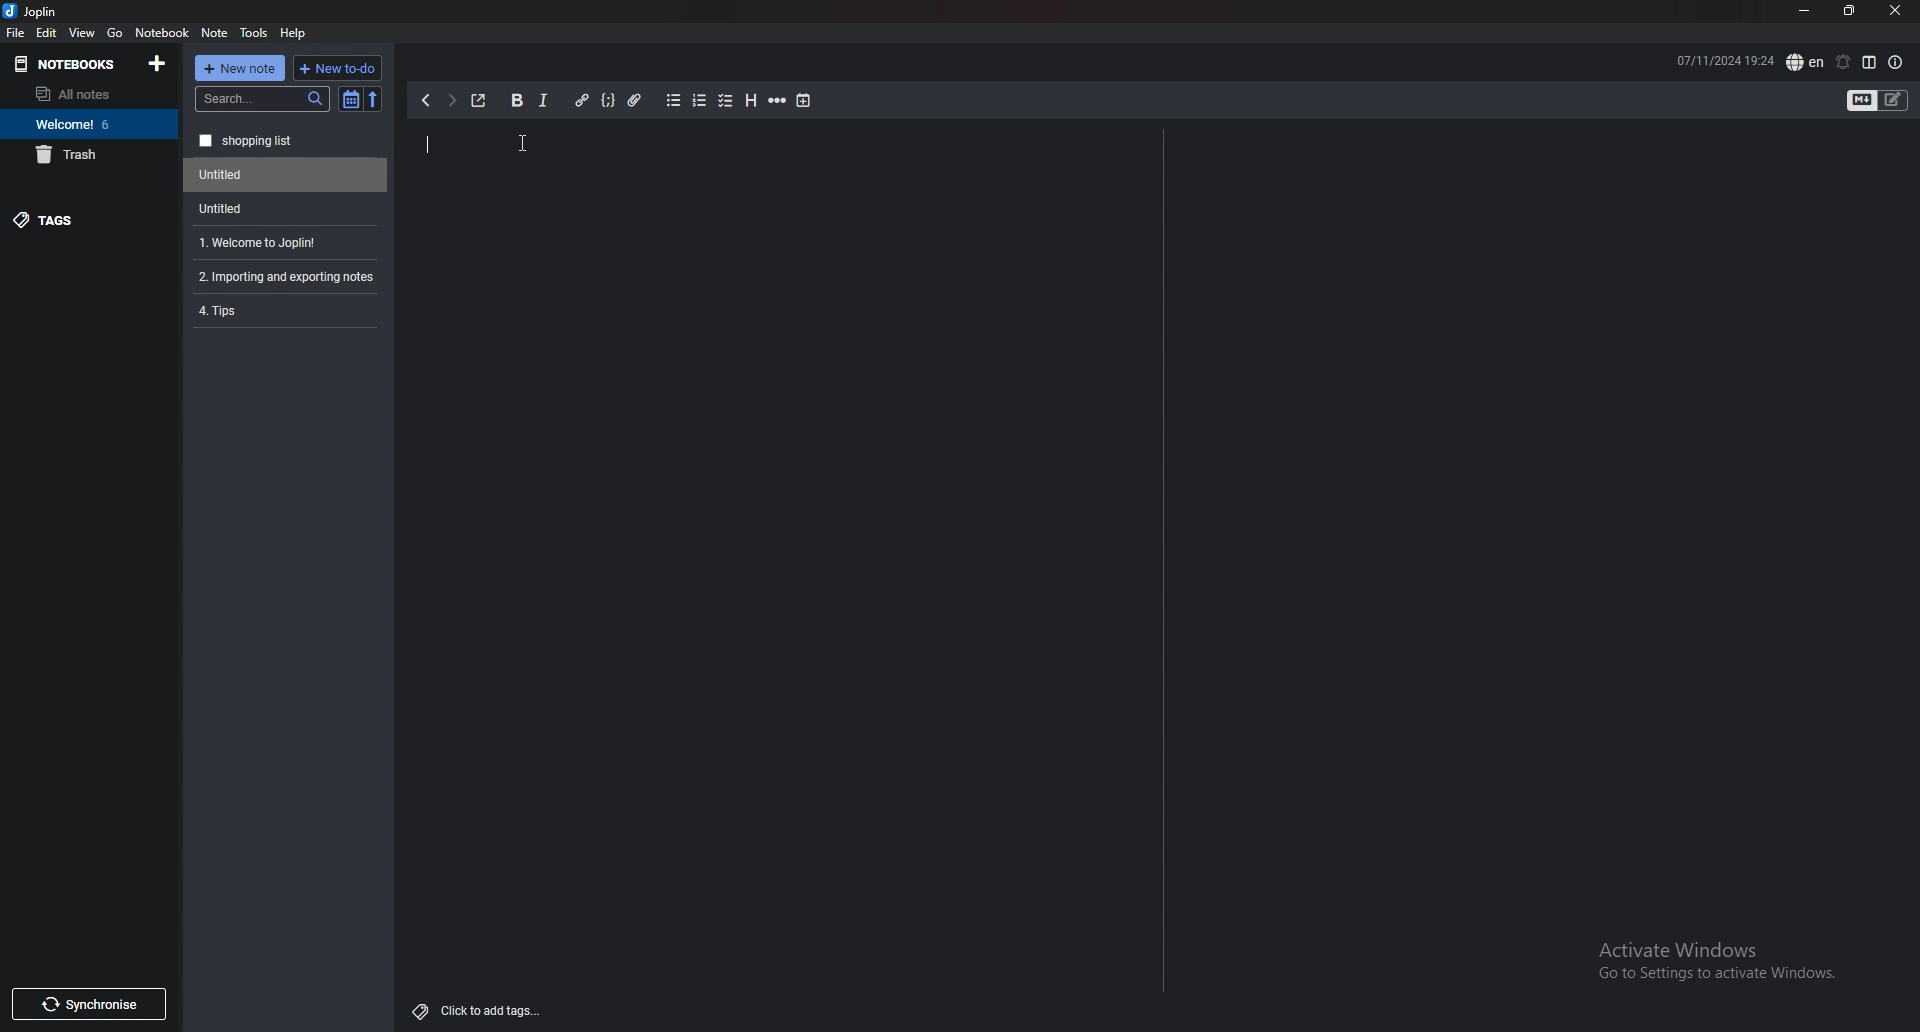 The width and height of the screenshot is (1920, 1032). Describe the element at coordinates (1896, 63) in the screenshot. I see `note properties` at that location.